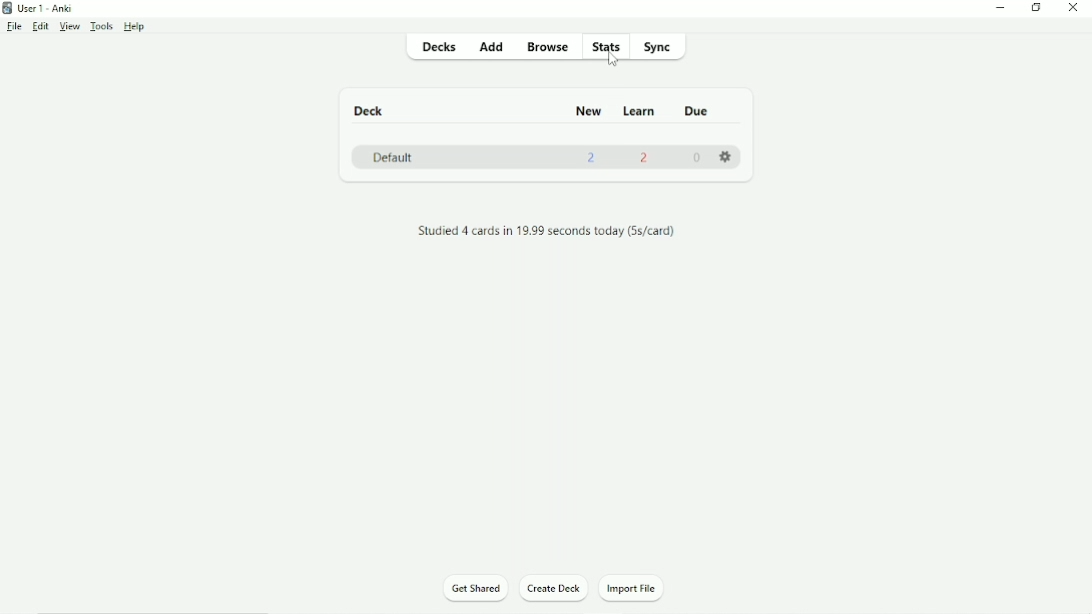 The height and width of the screenshot is (614, 1092). Describe the element at coordinates (1076, 8) in the screenshot. I see `Close` at that location.